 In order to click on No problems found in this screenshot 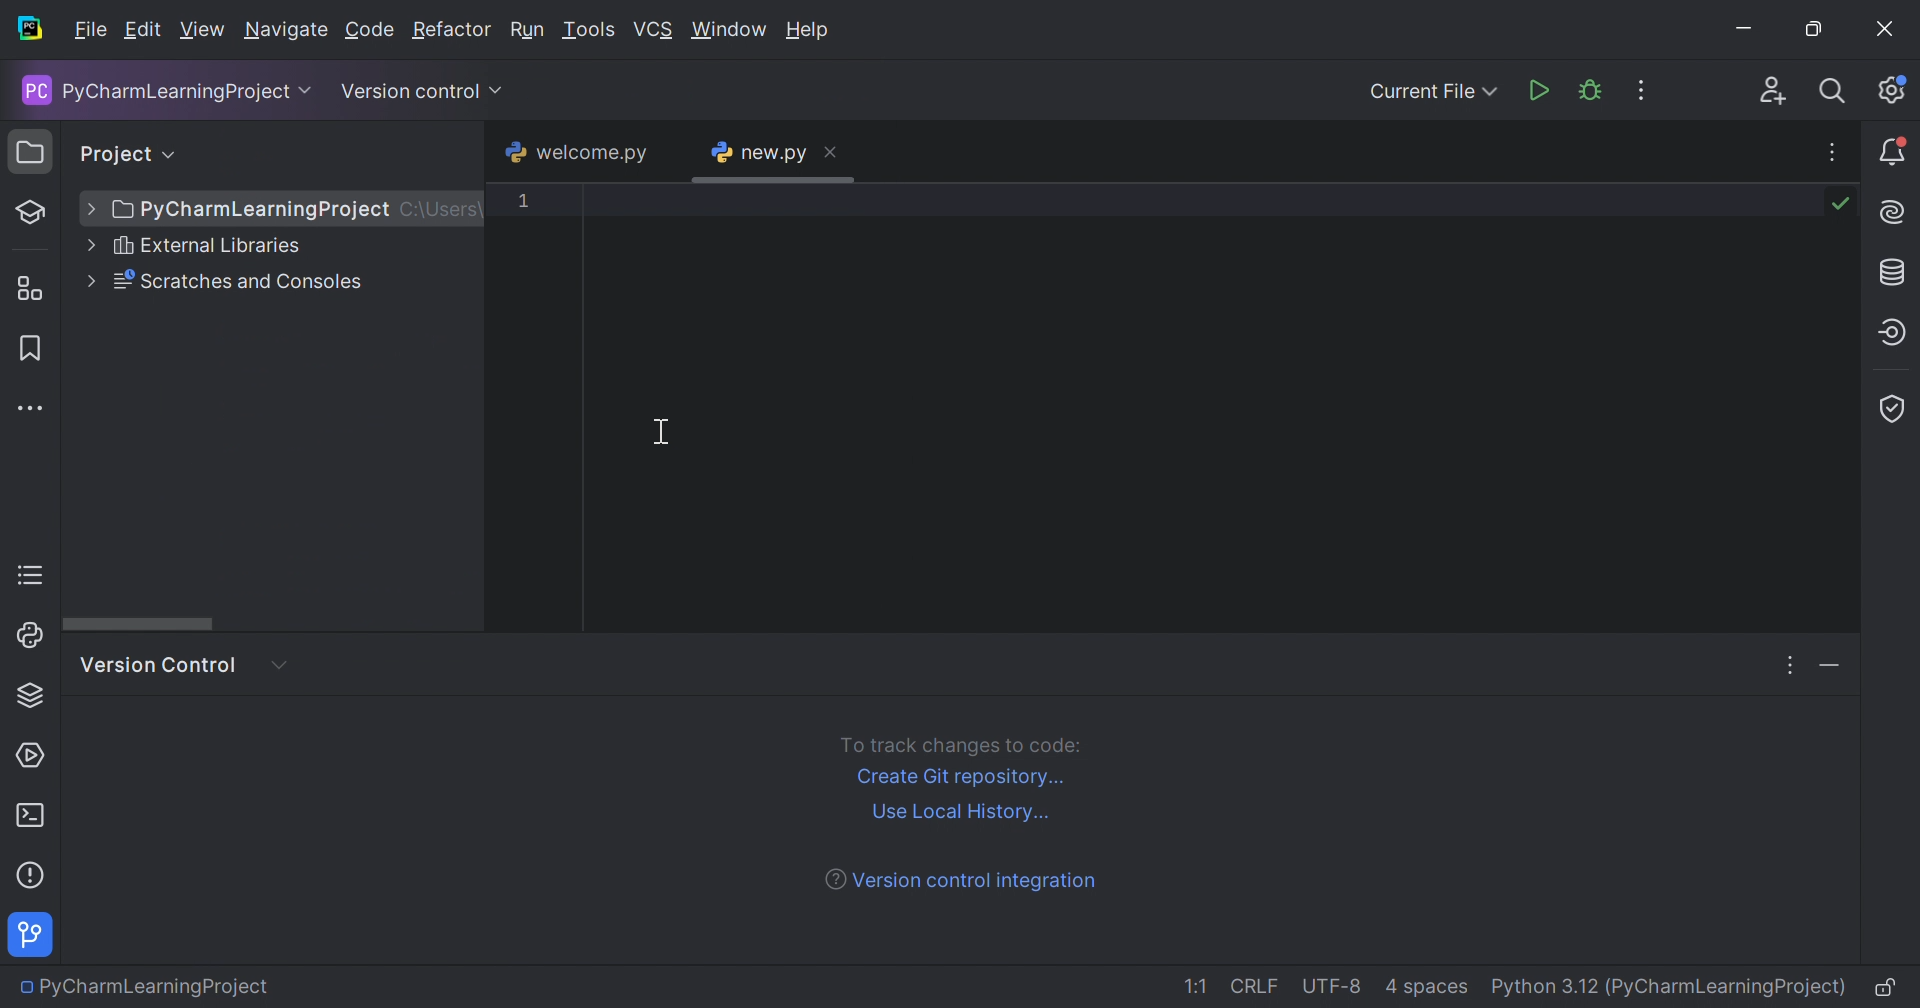, I will do `click(1842, 204)`.